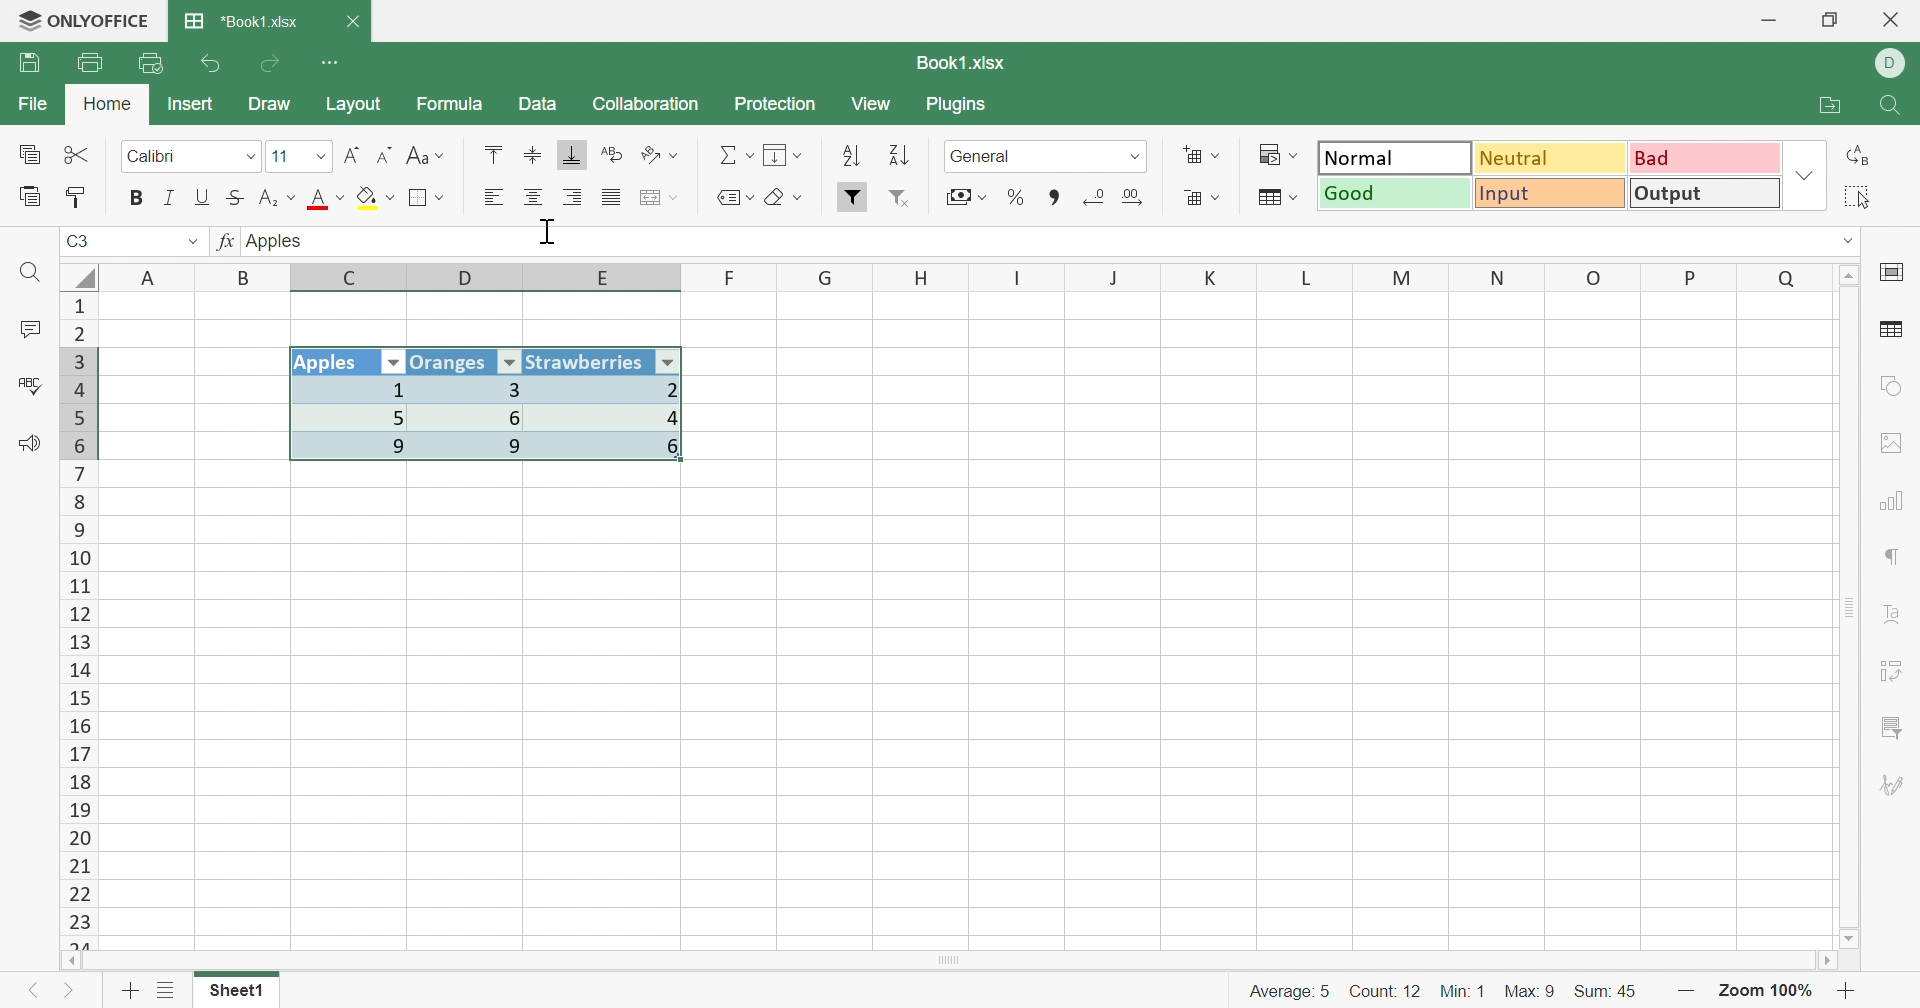 The image size is (1920, 1008). What do you see at coordinates (478, 279) in the screenshot?
I see `D` at bounding box center [478, 279].